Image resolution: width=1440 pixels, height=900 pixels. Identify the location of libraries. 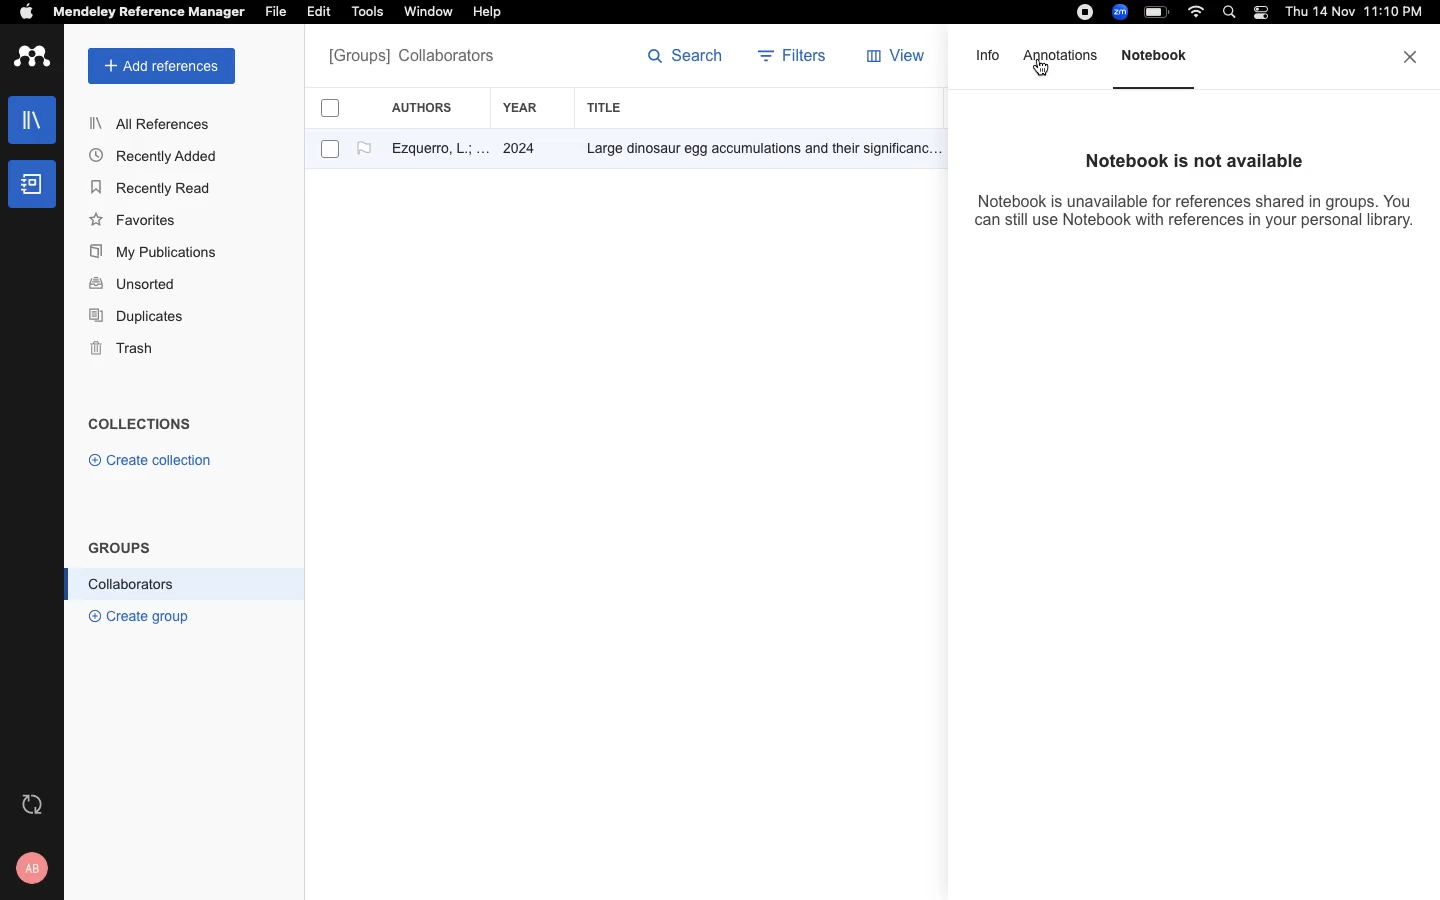
(30, 118).